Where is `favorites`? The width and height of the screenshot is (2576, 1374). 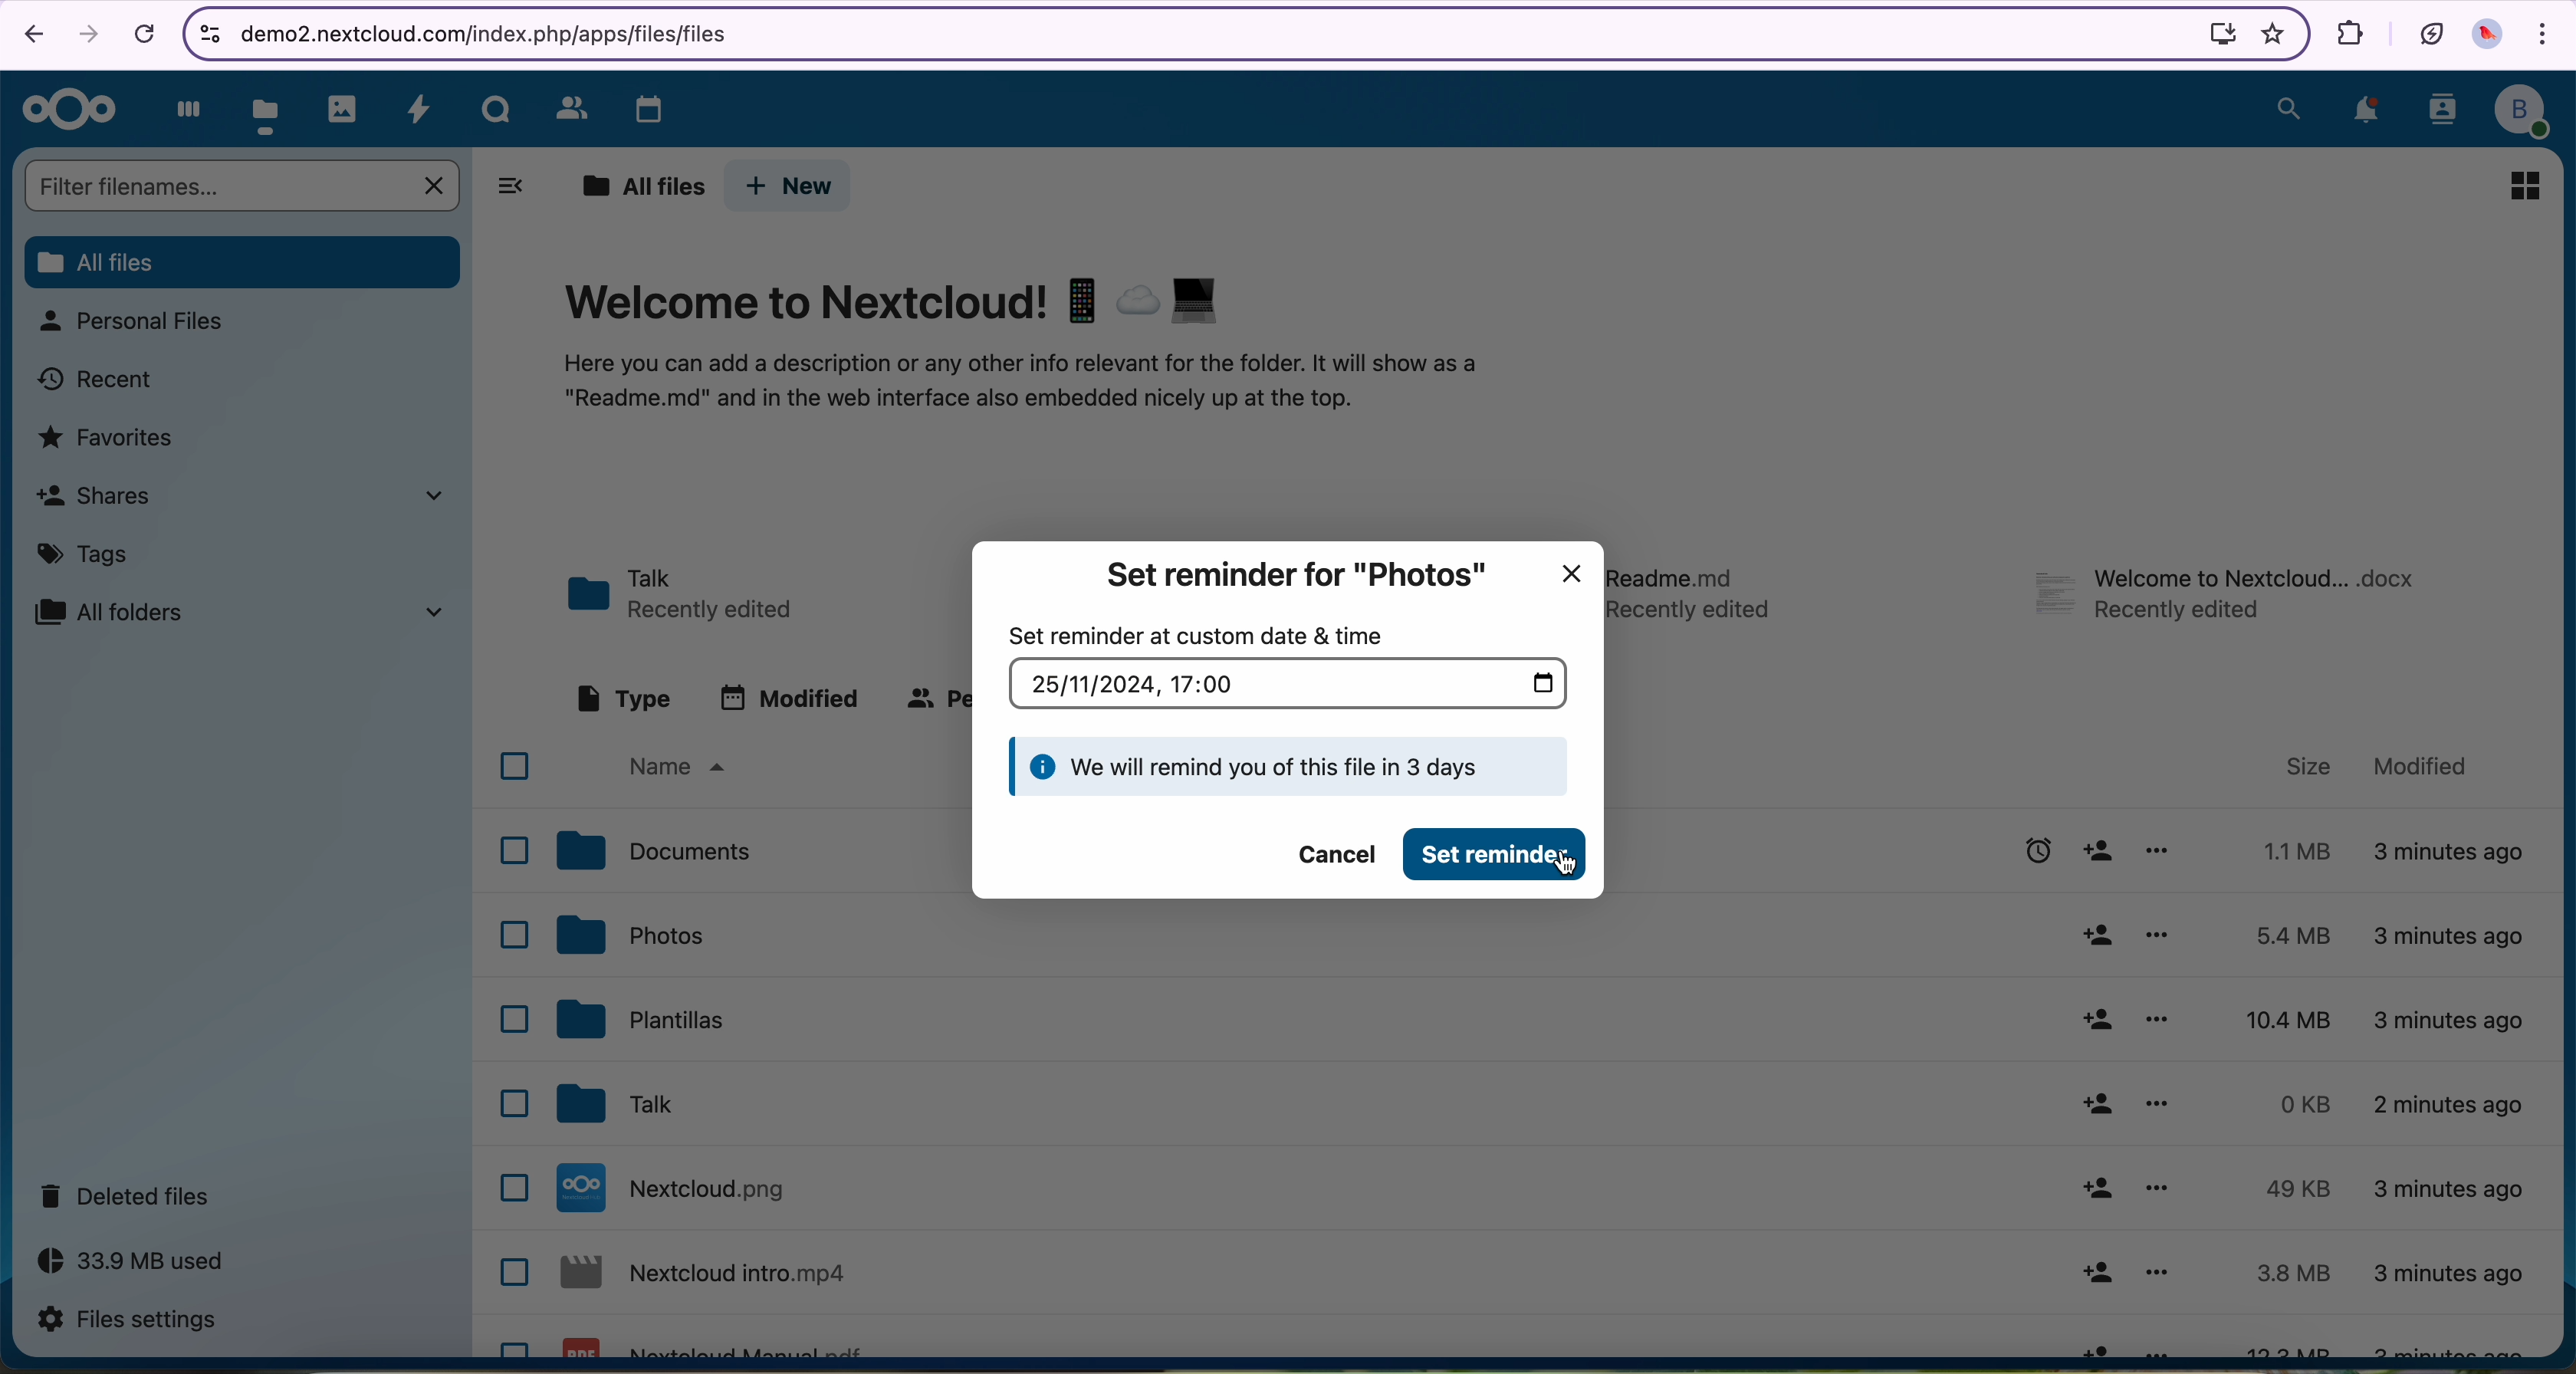 favorites is located at coordinates (2268, 33).